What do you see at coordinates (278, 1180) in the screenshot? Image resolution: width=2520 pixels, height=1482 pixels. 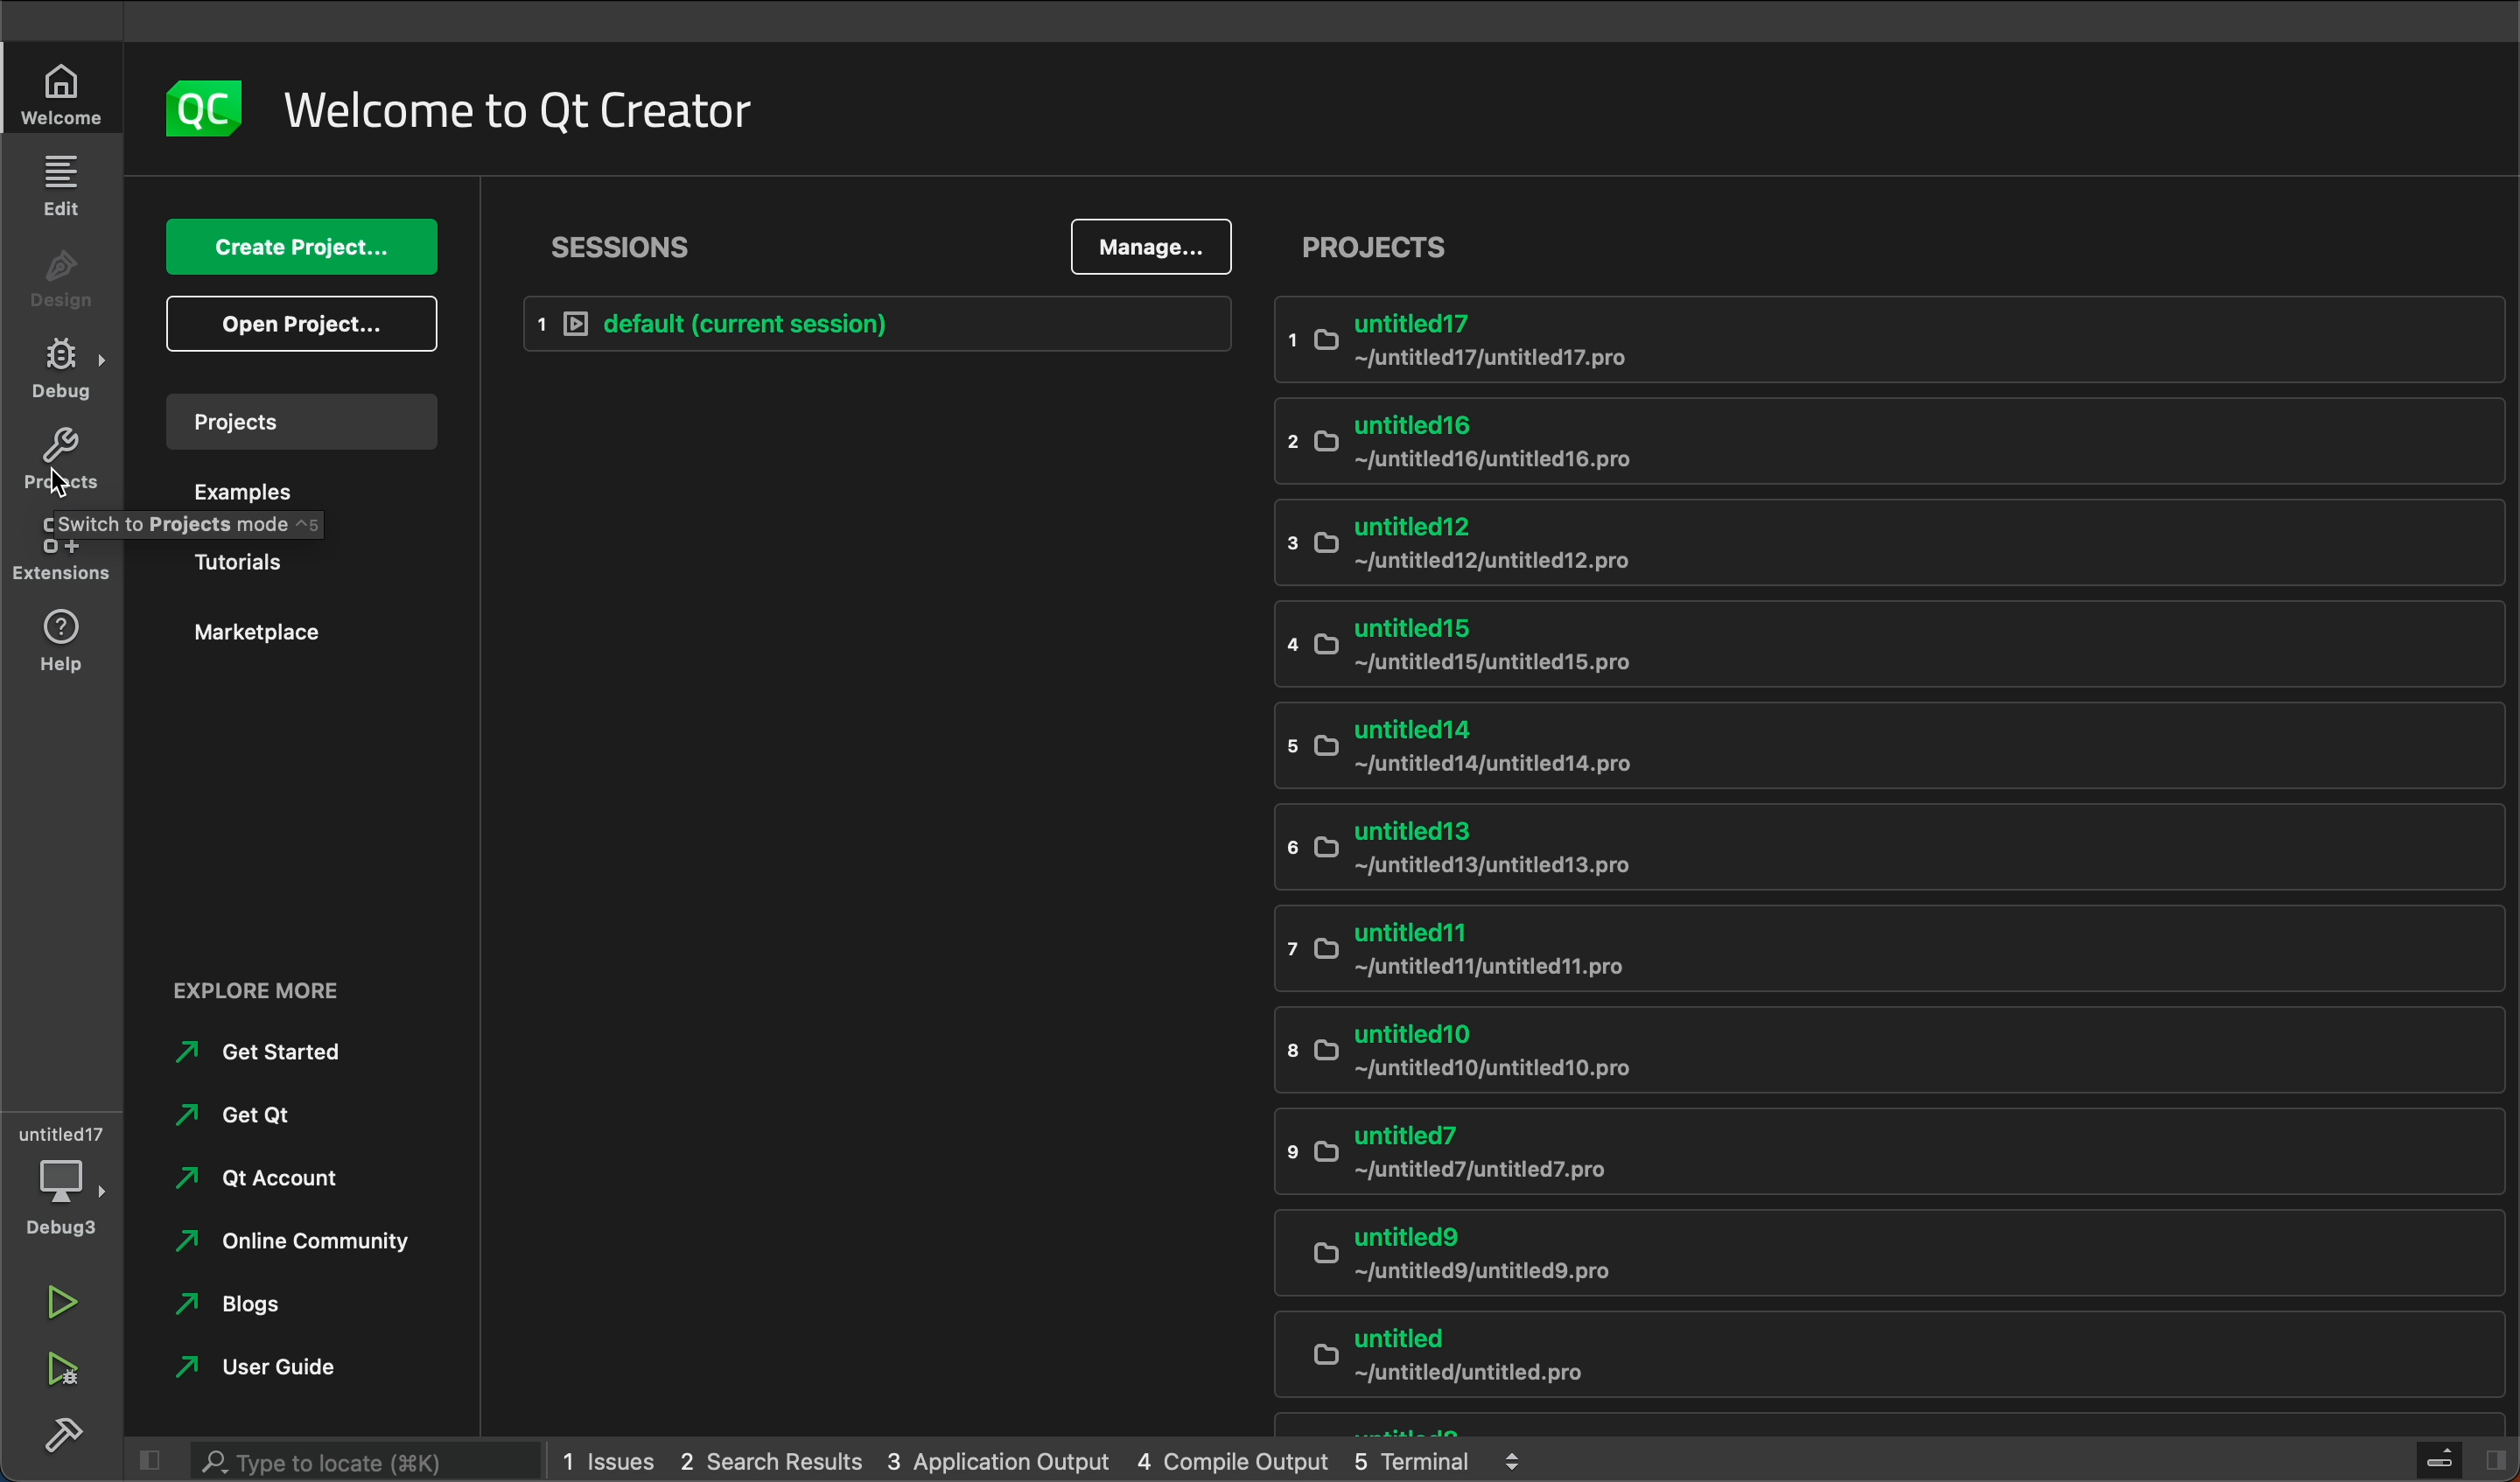 I see `qt account` at bounding box center [278, 1180].